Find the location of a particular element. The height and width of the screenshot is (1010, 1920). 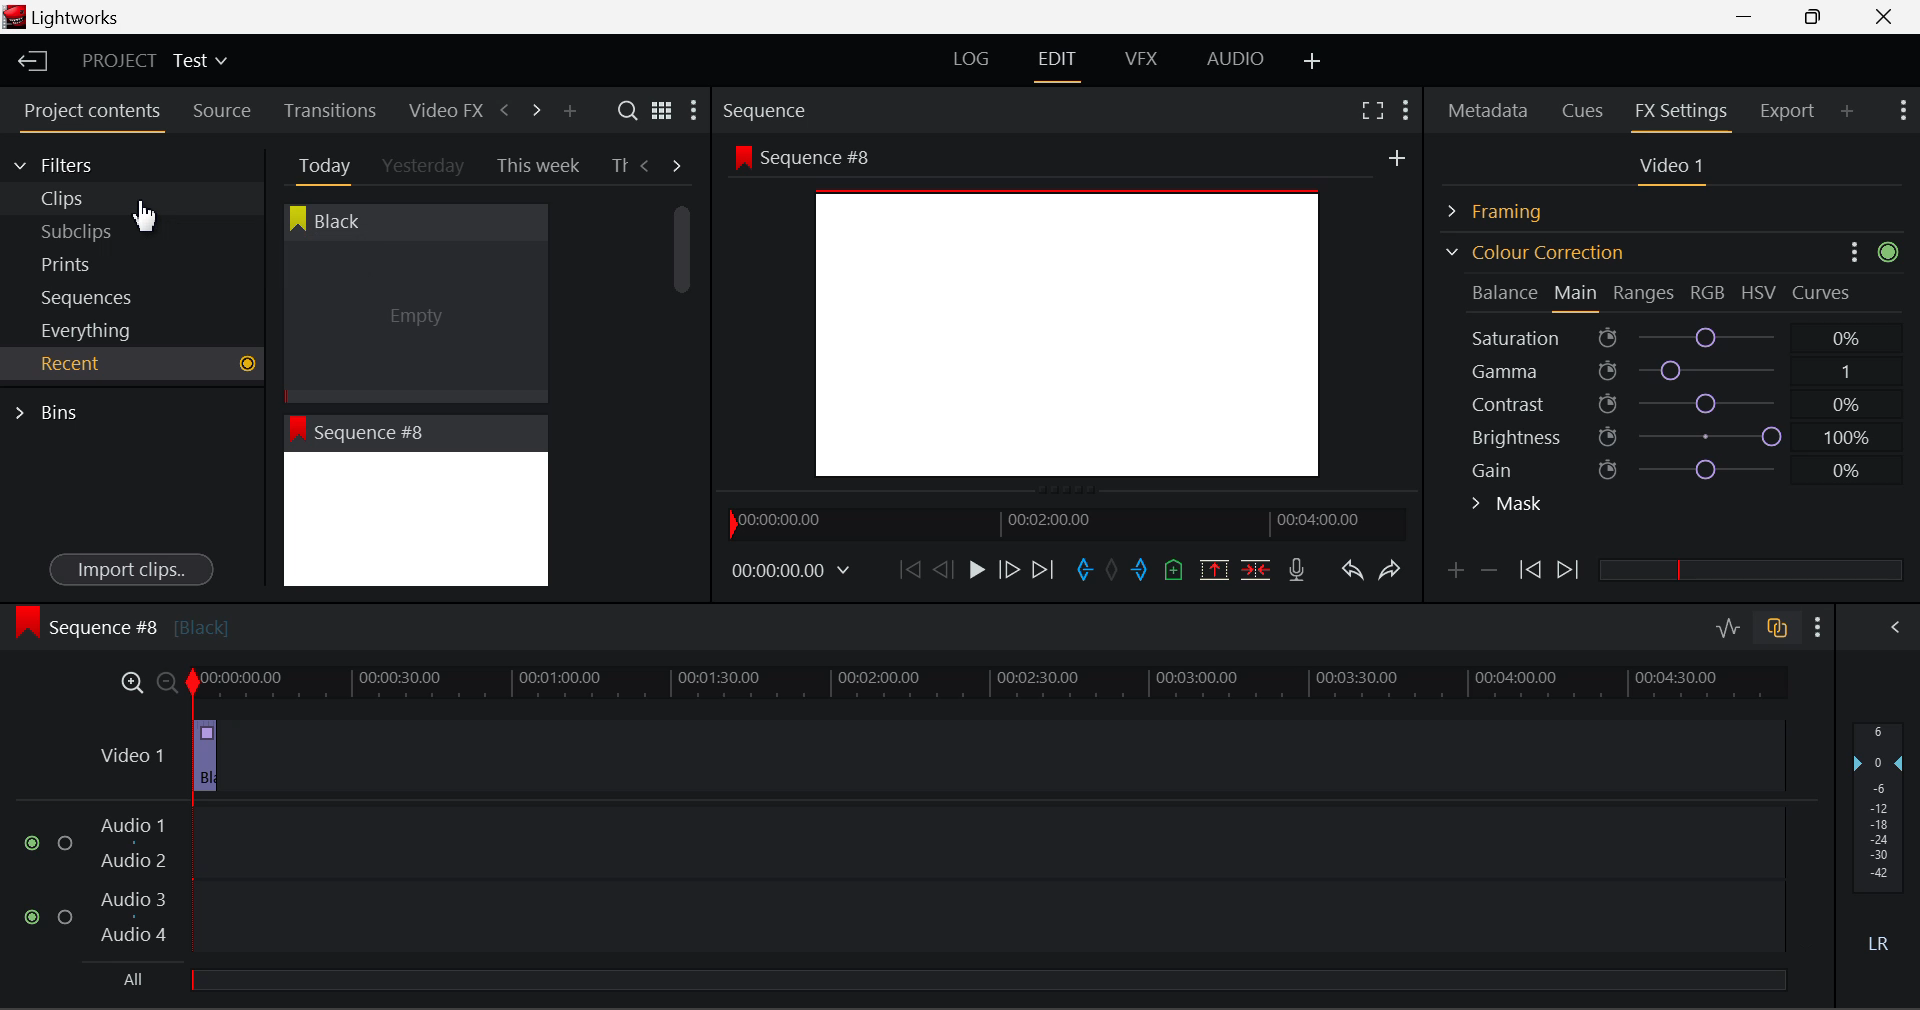

Add Panel is located at coordinates (569, 112).